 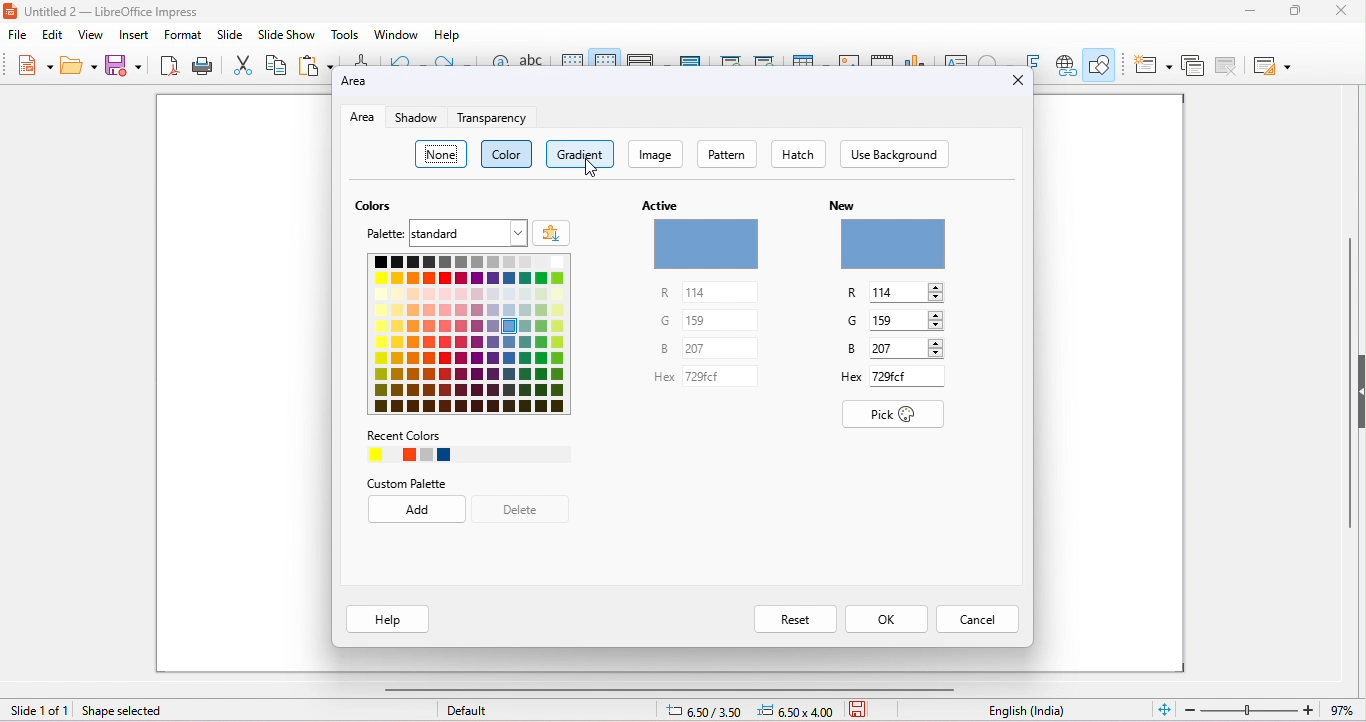 I want to click on none, so click(x=440, y=154).